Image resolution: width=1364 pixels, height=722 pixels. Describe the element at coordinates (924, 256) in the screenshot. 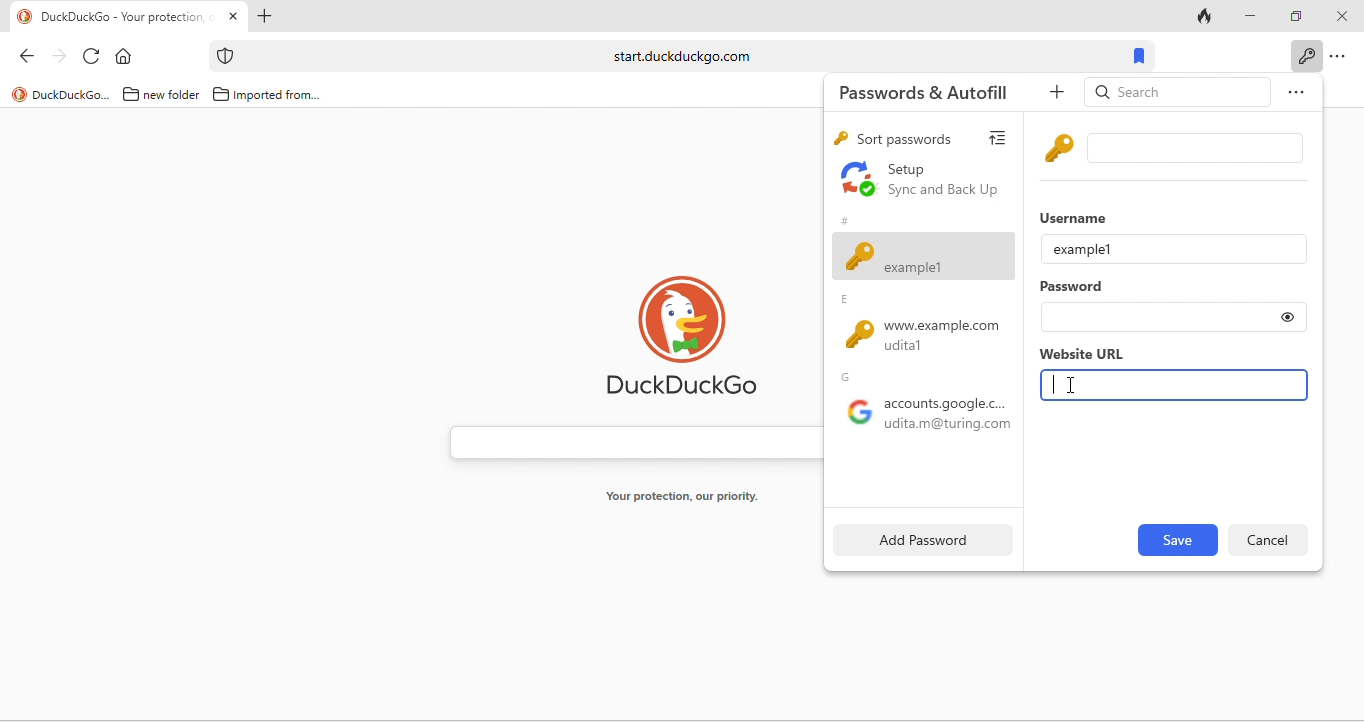

I see `adding new field of password of the name example 1` at that location.